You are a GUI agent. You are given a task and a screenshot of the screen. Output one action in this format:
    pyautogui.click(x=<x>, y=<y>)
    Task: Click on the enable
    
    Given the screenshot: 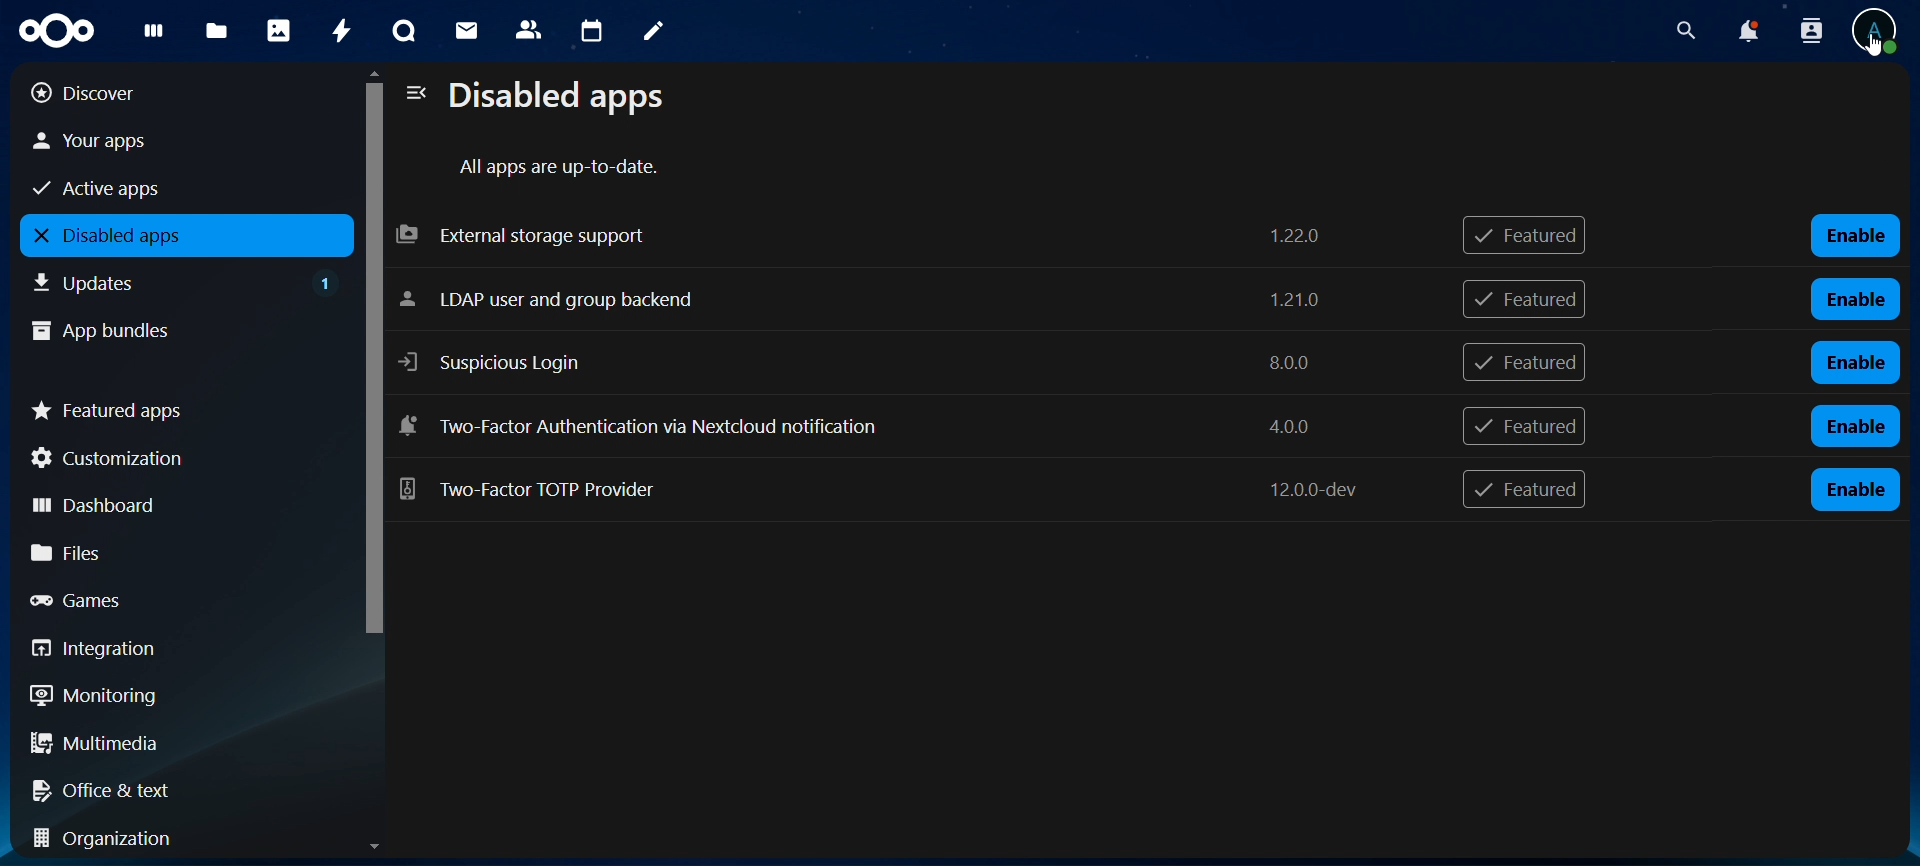 What is the action you would take?
    pyautogui.click(x=1855, y=489)
    